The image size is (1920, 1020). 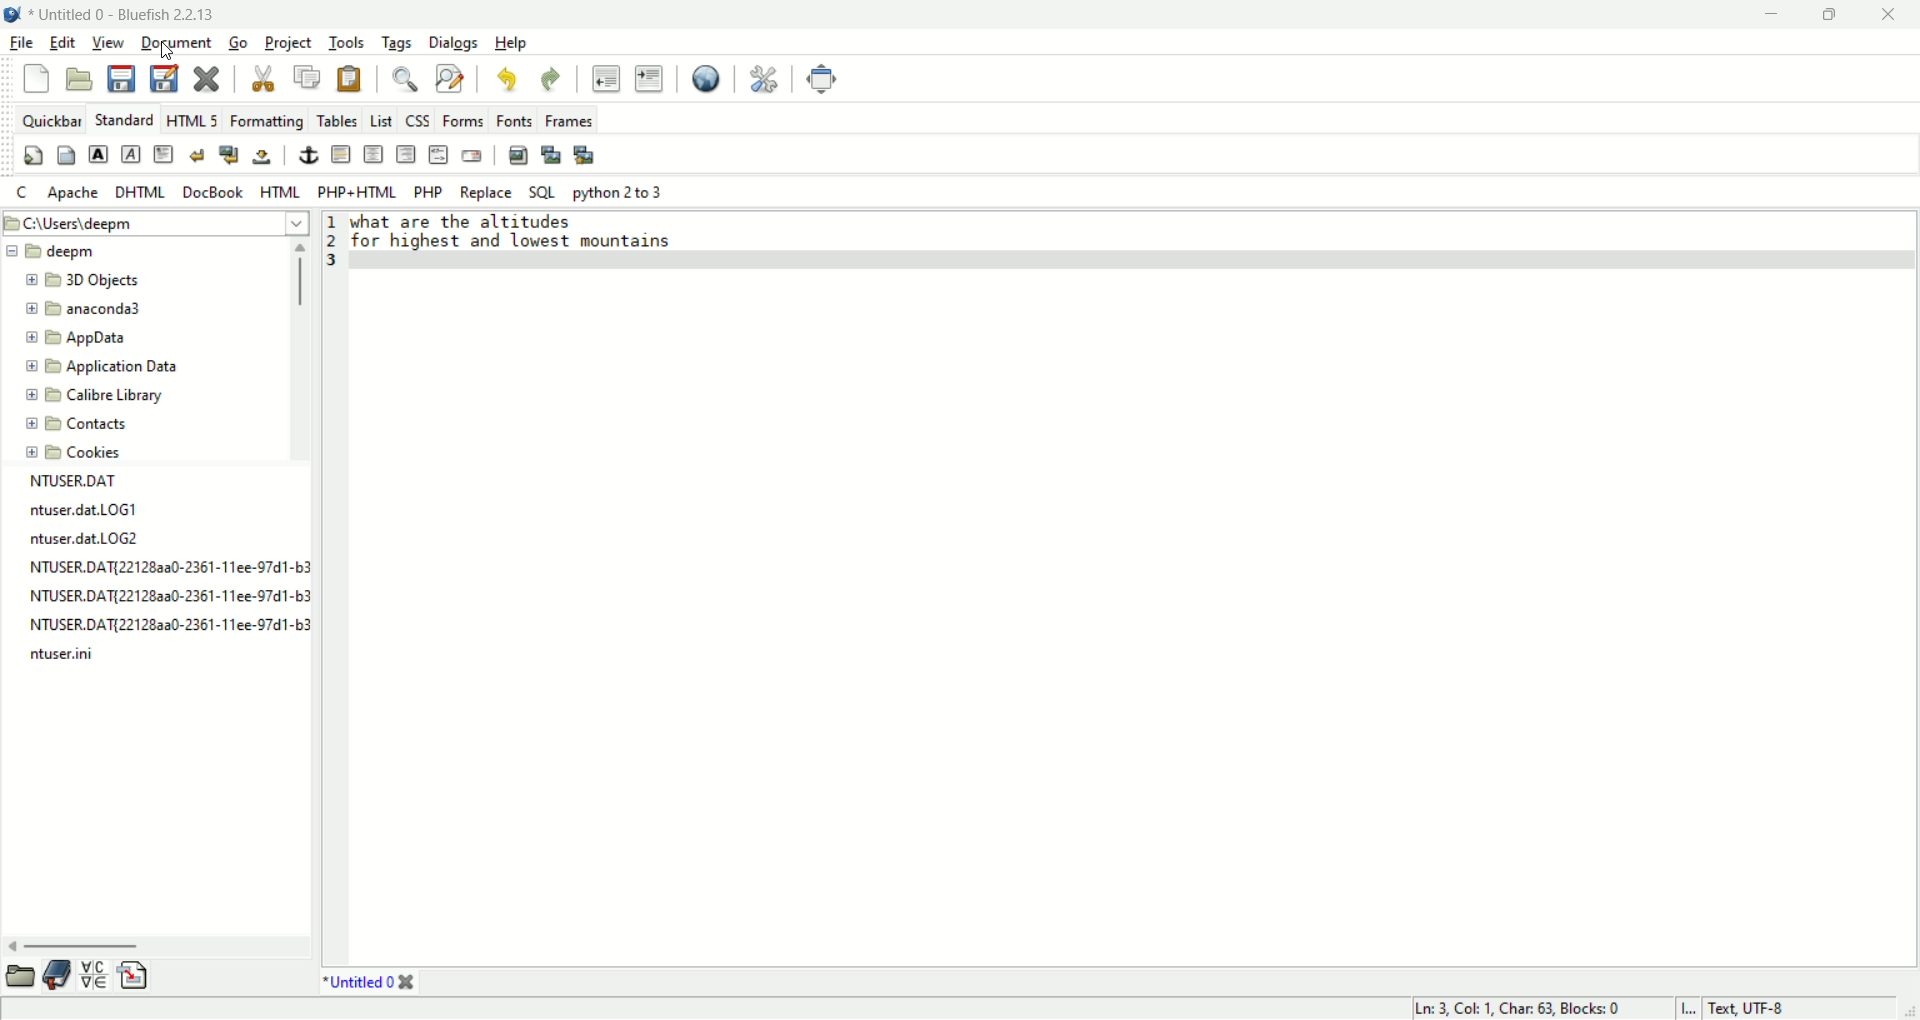 I want to click on edit, so click(x=59, y=42).